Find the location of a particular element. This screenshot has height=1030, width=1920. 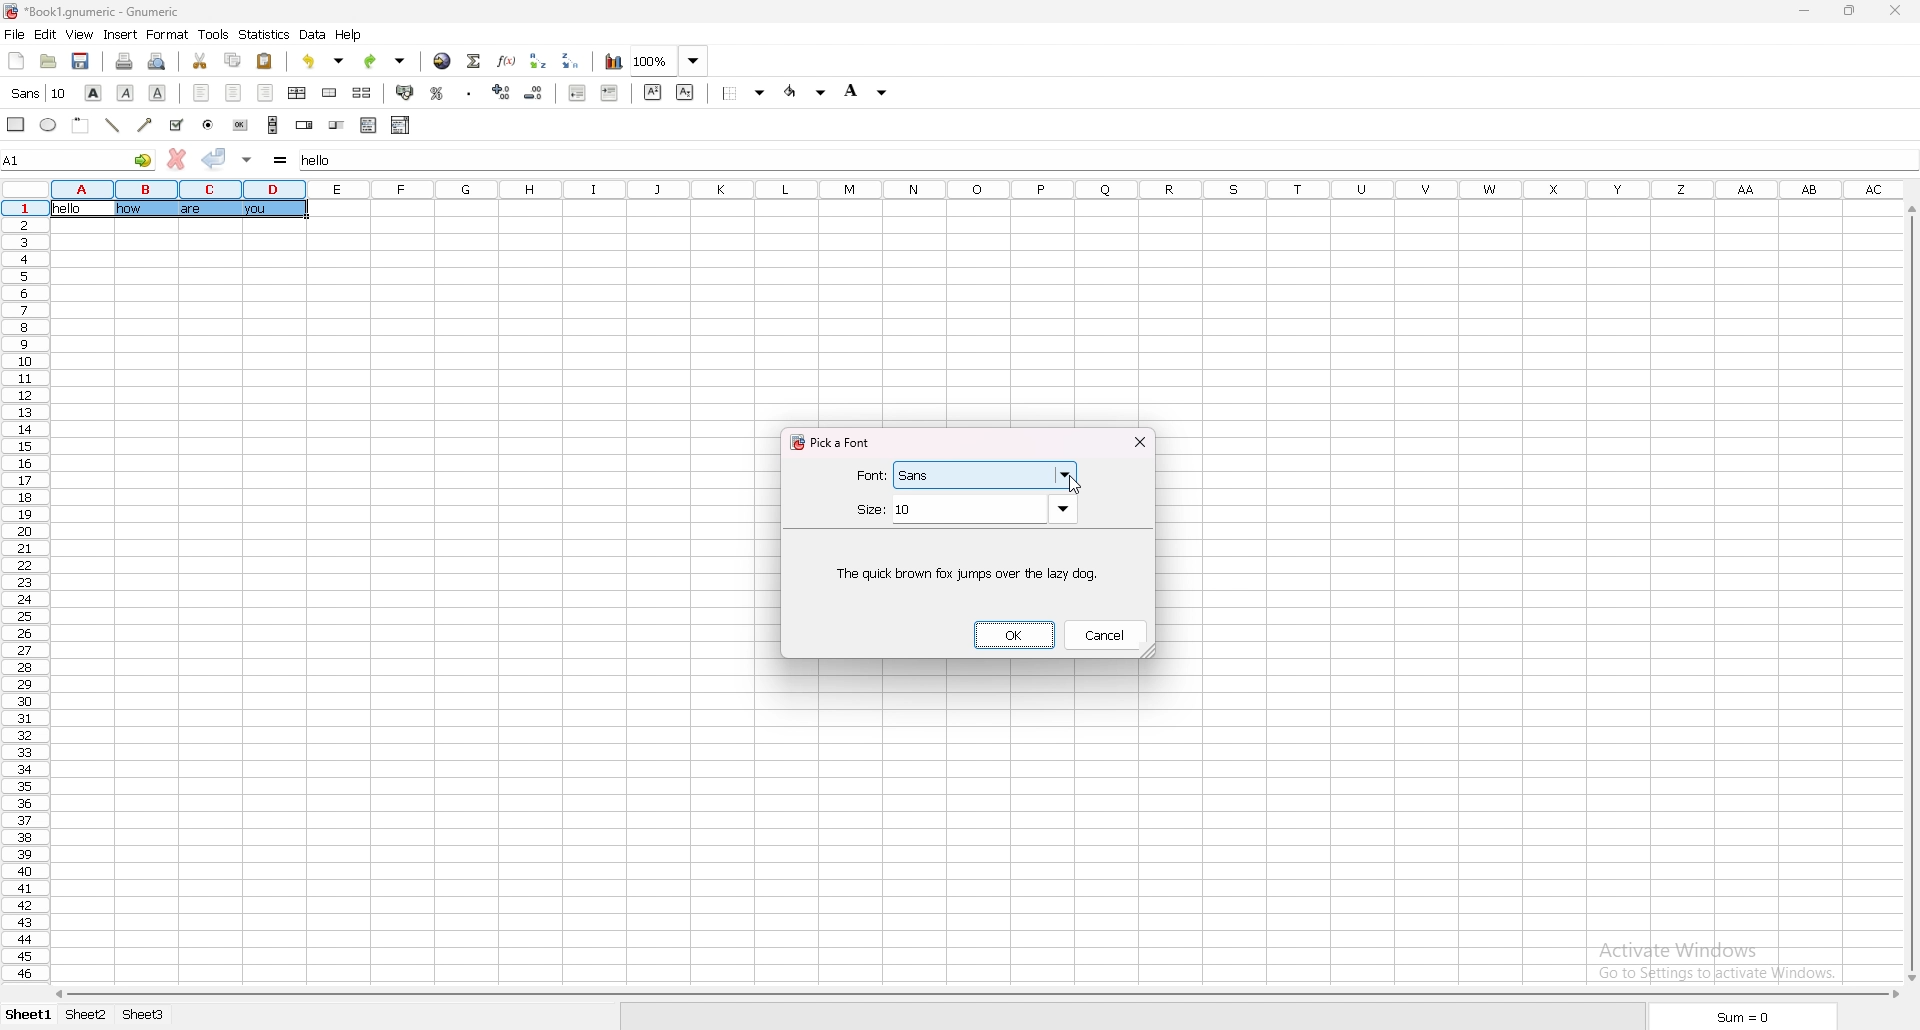

print preview is located at coordinates (158, 60).